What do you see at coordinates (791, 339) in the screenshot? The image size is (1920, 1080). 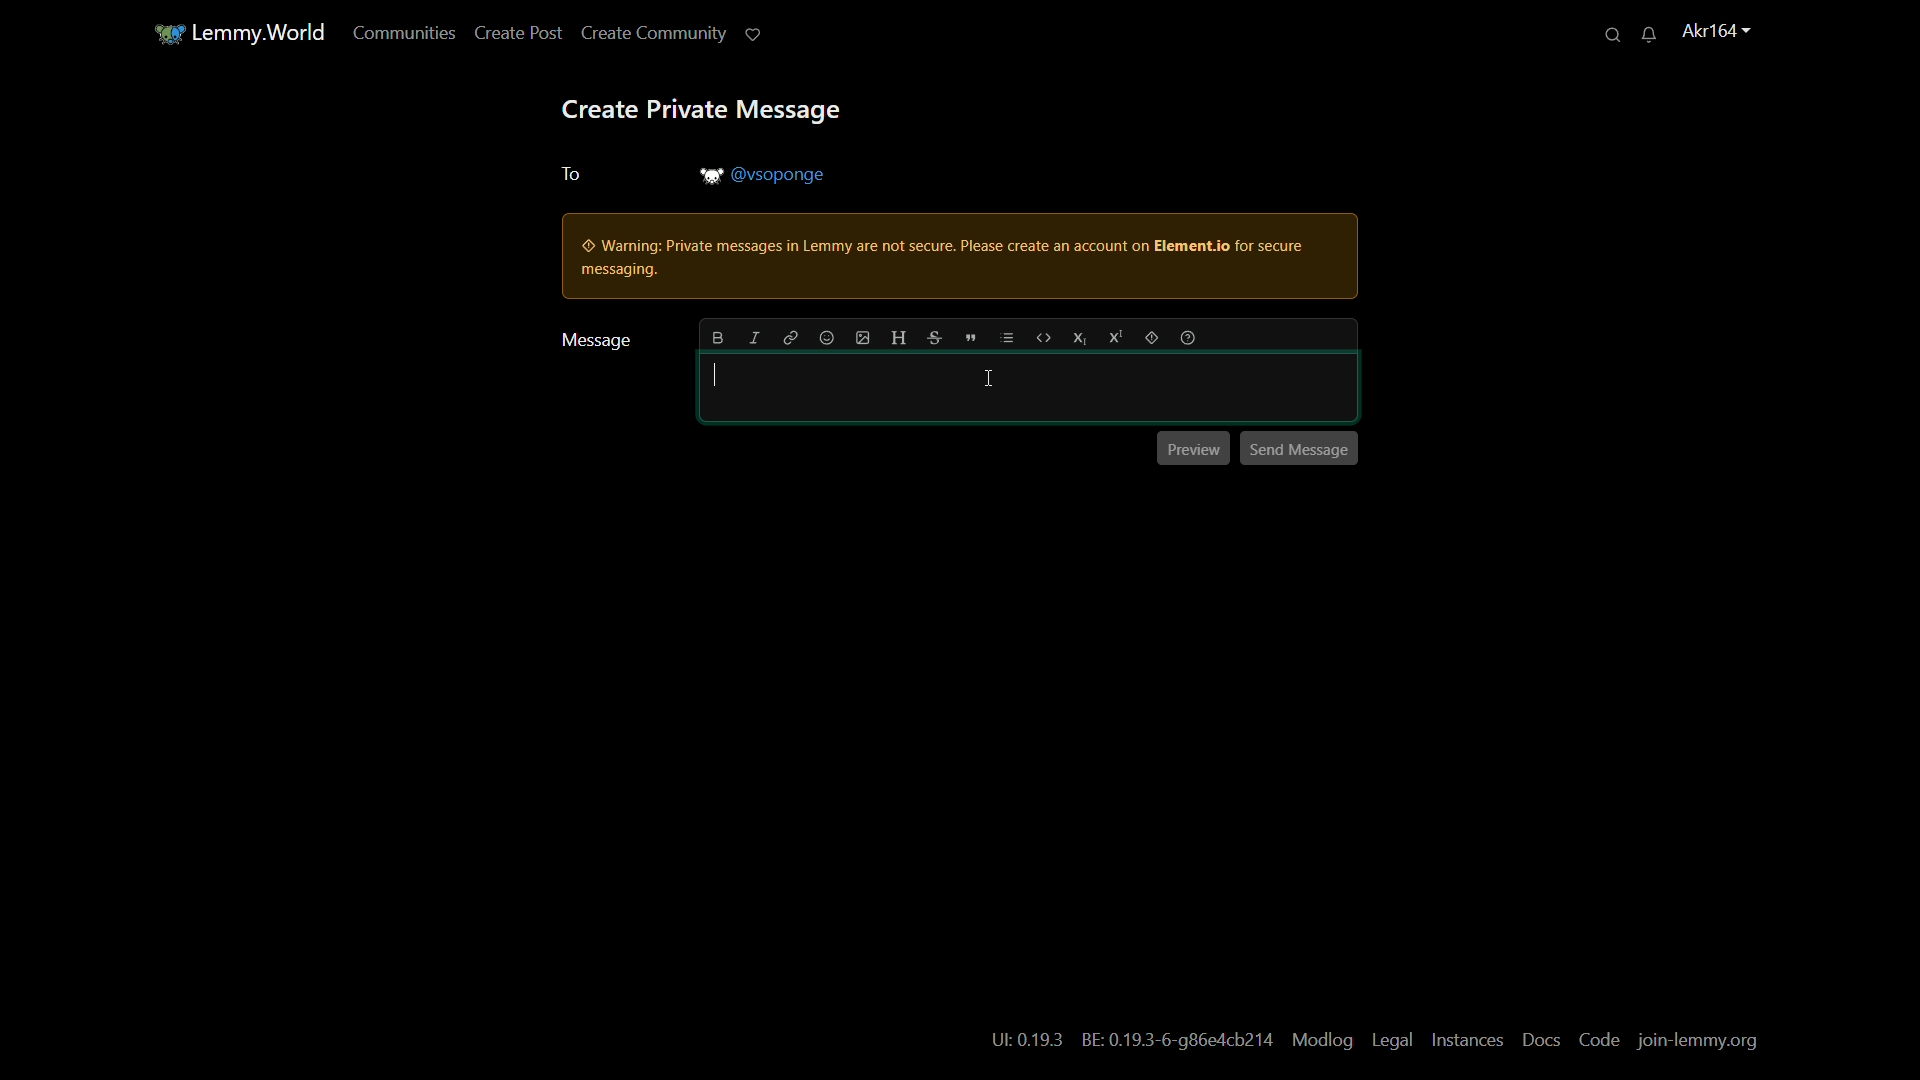 I see `link` at bounding box center [791, 339].